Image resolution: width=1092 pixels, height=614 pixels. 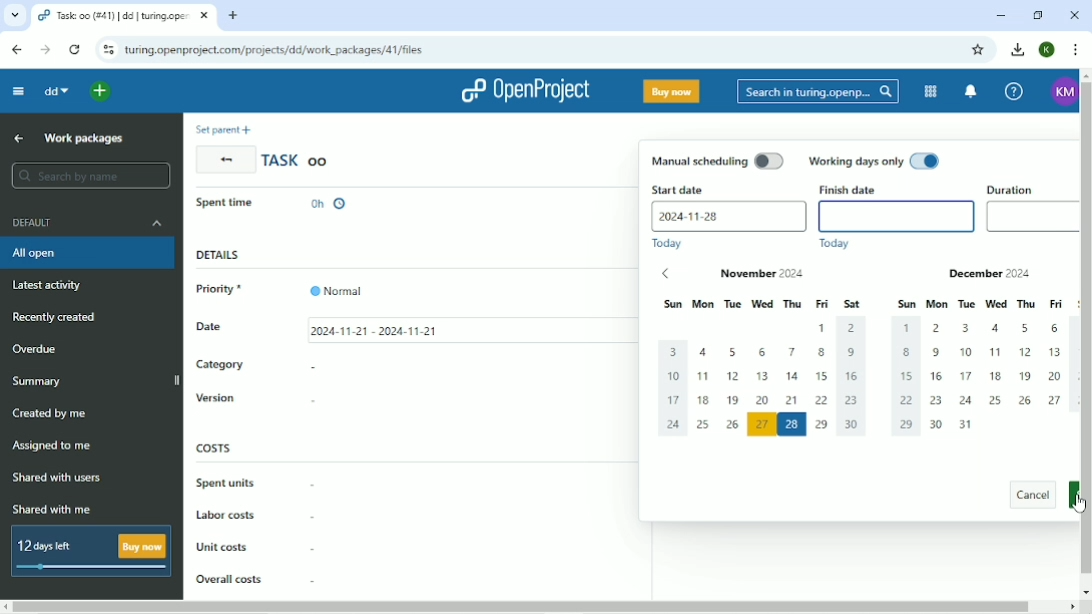 What do you see at coordinates (967, 275) in the screenshot?
I see `December 2024` at bounding box center [967, 275].